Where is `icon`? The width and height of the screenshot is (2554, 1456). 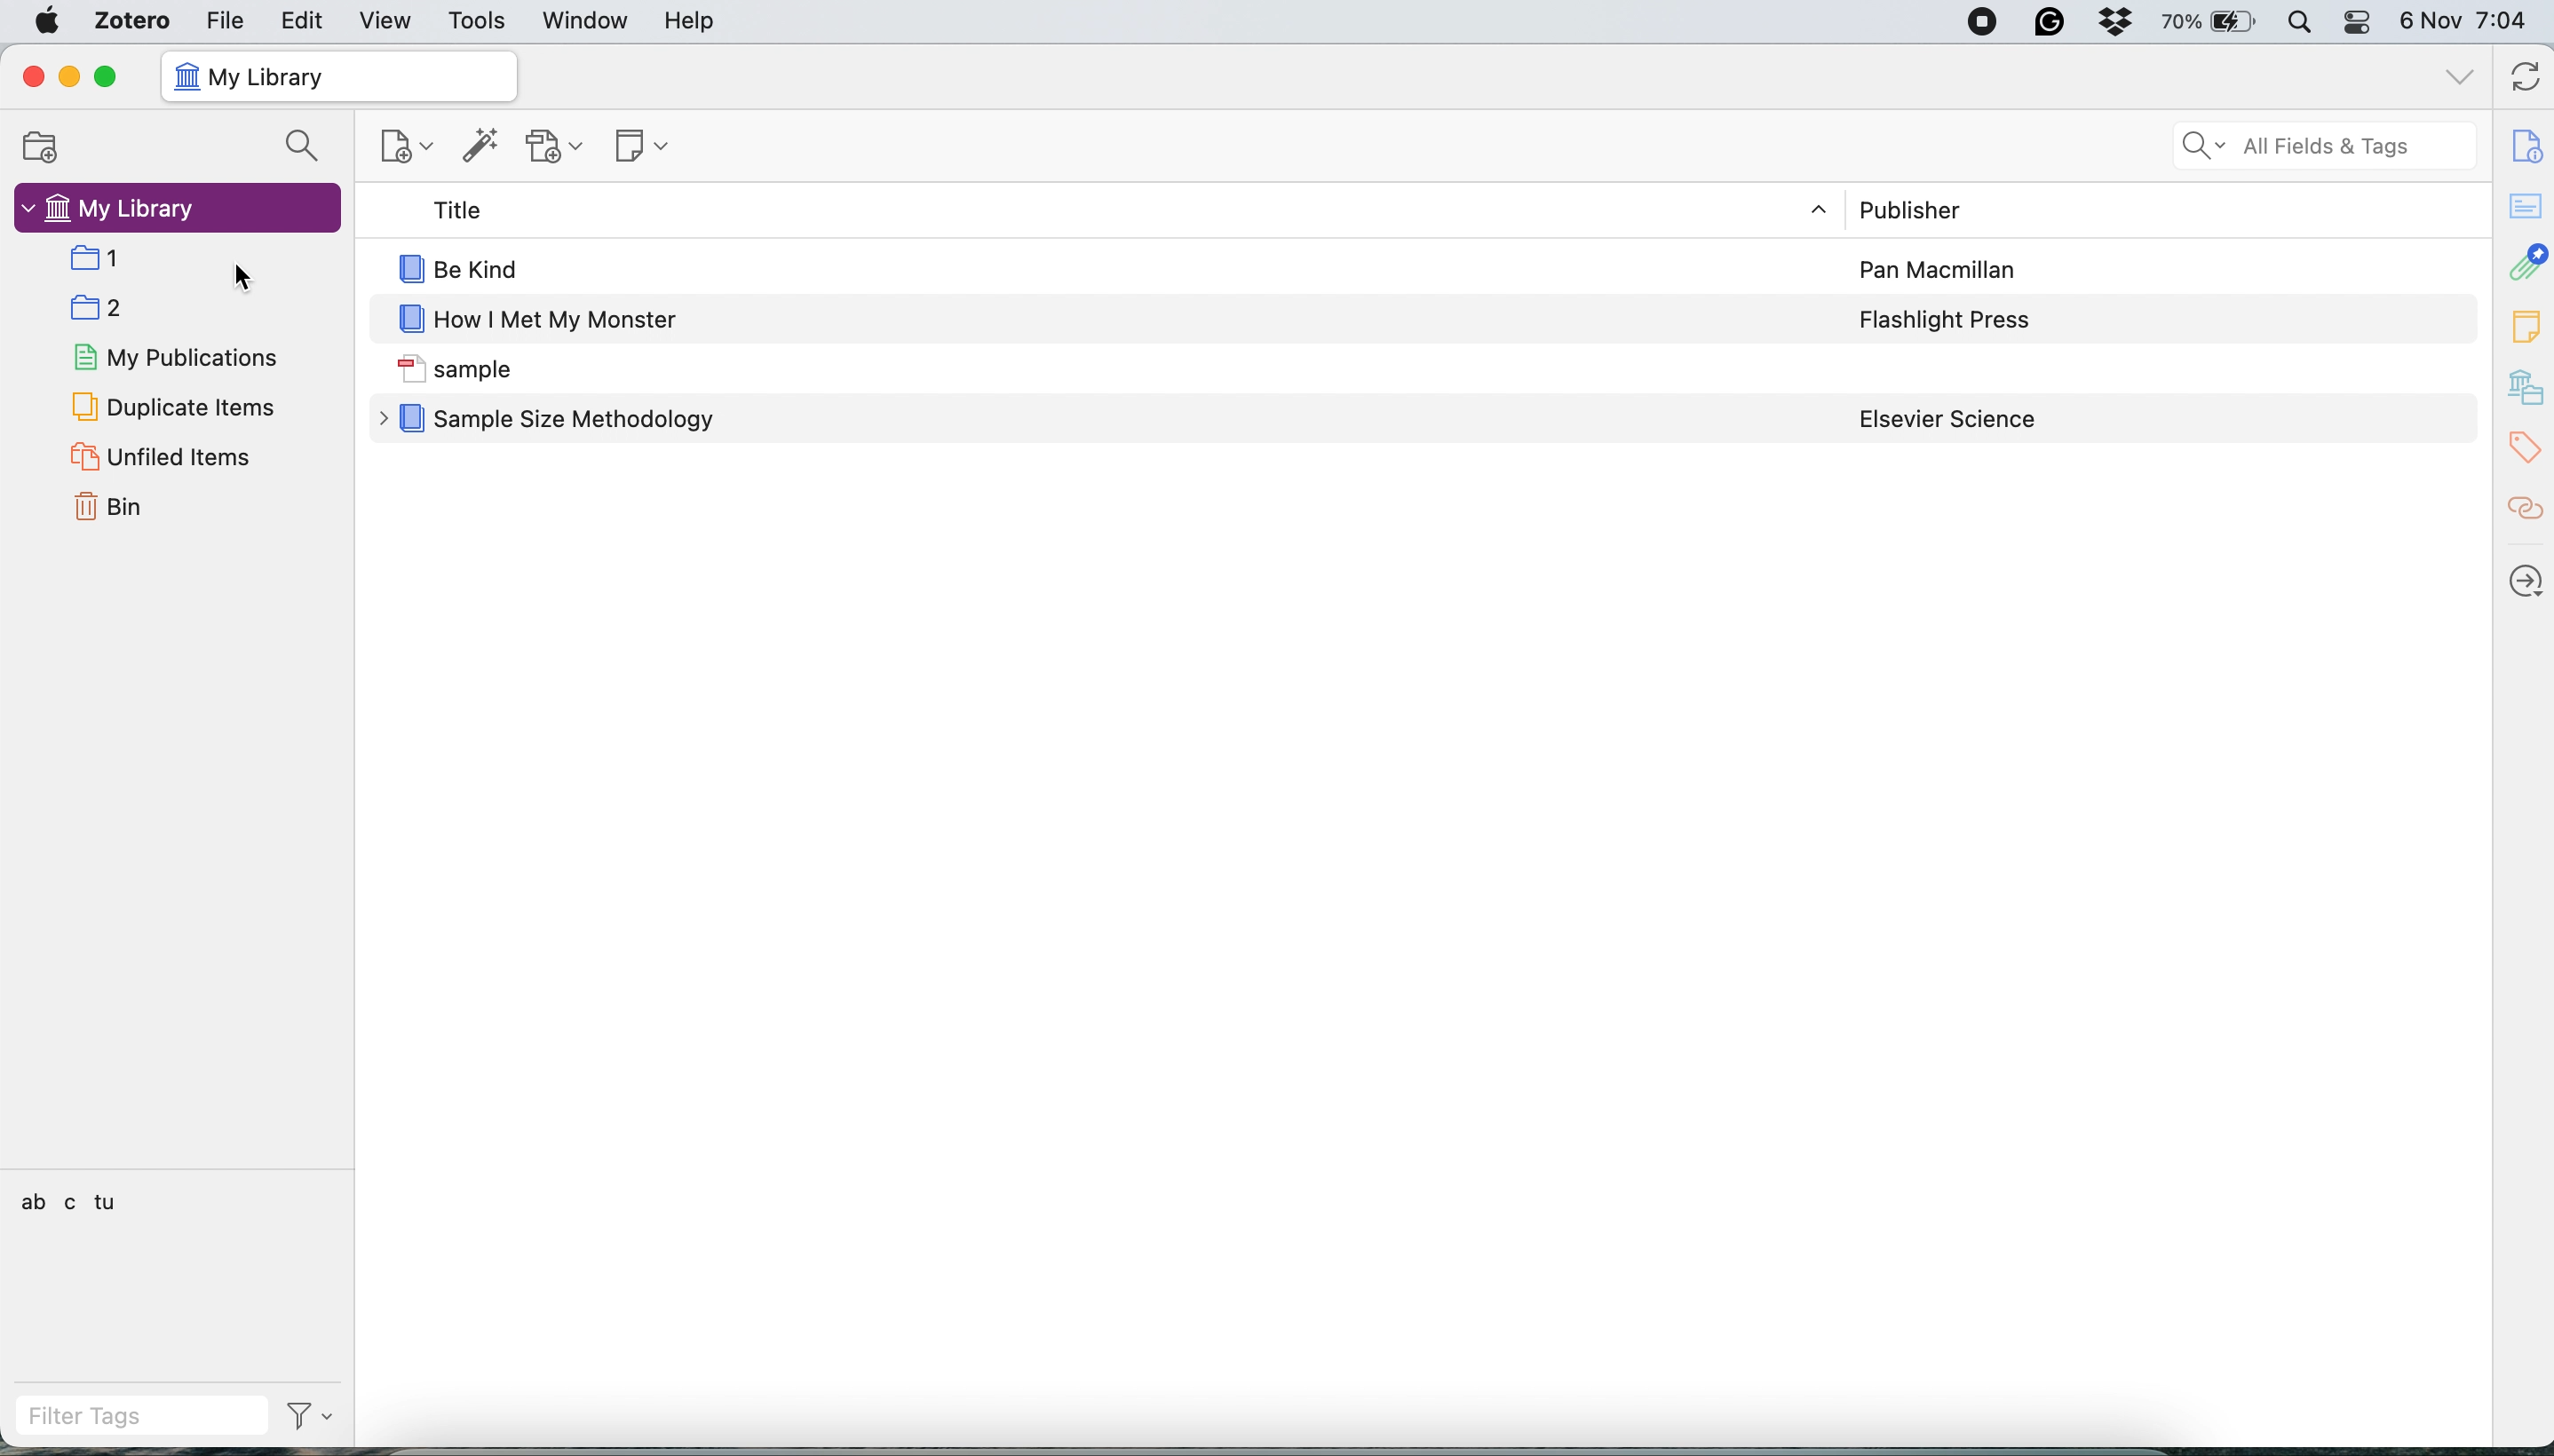 icon is located at coordinates (187, 77).